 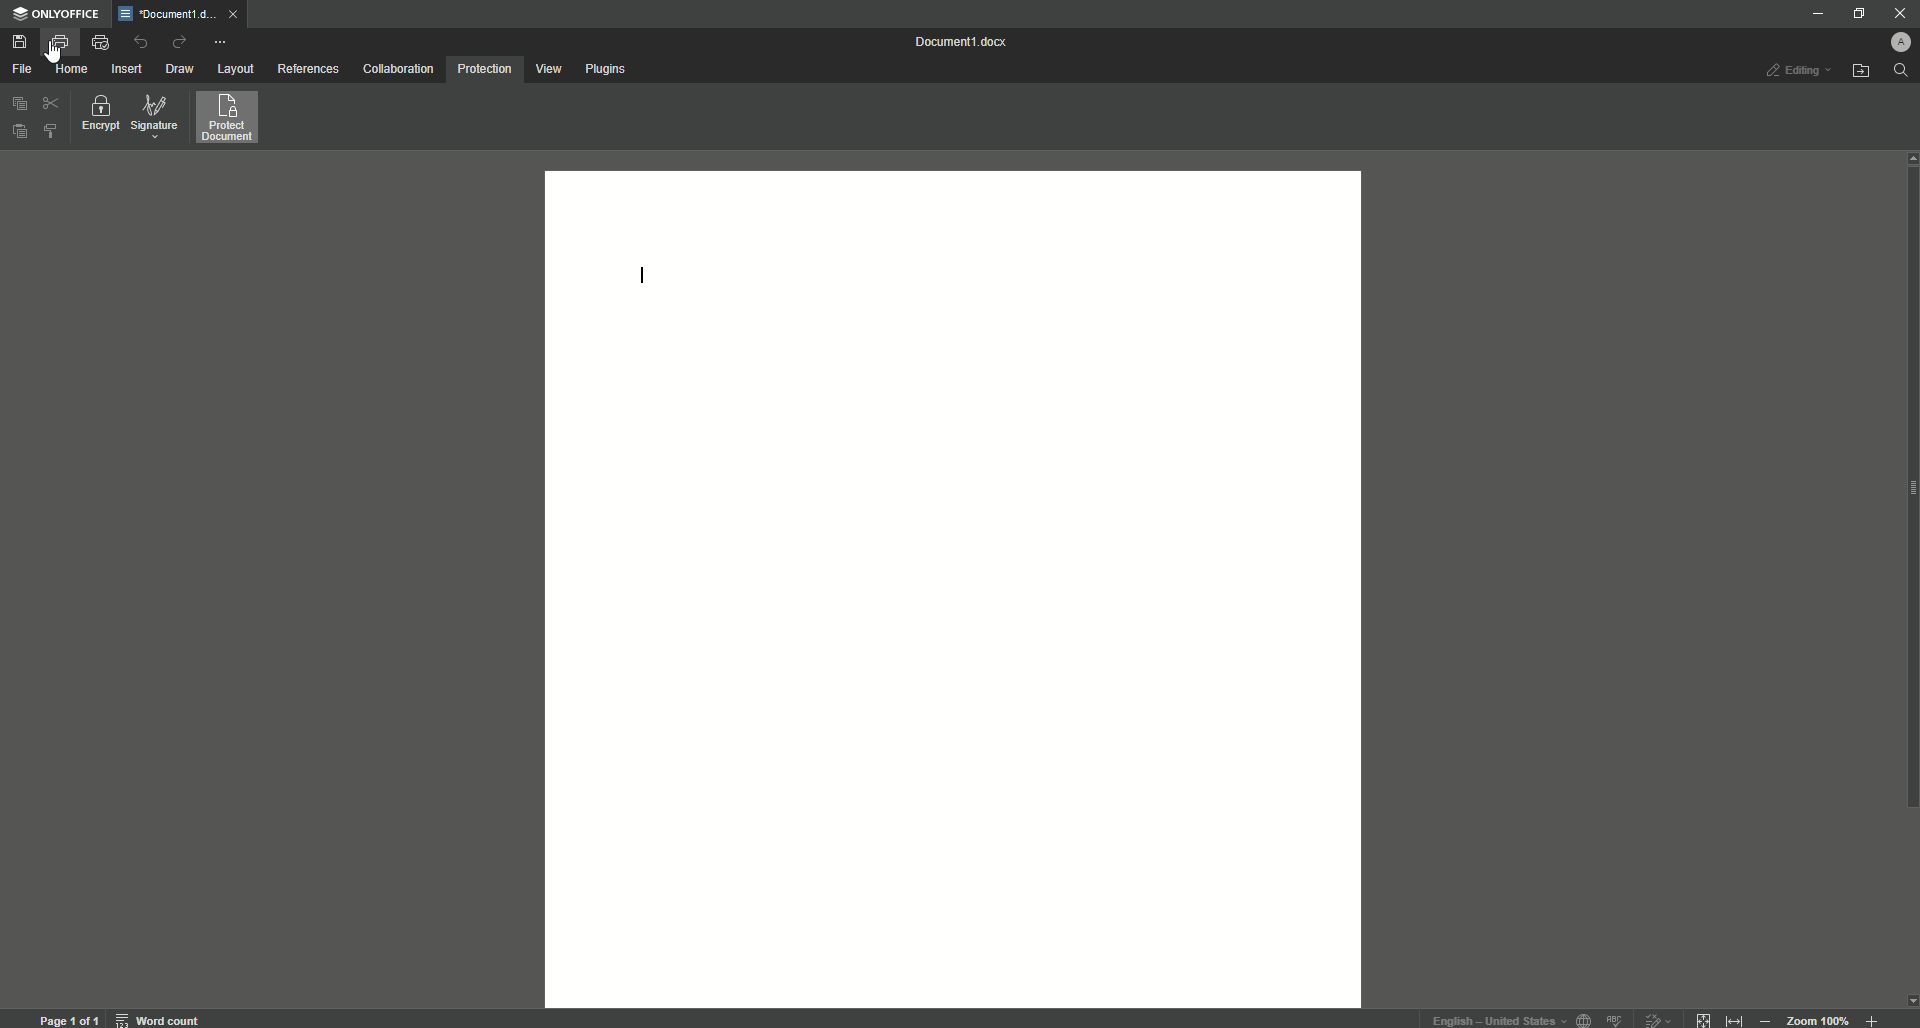 What do you see at coordinates (609, 68) in the screenshot?
I see `Plugins` at bounding box center [609, 68].